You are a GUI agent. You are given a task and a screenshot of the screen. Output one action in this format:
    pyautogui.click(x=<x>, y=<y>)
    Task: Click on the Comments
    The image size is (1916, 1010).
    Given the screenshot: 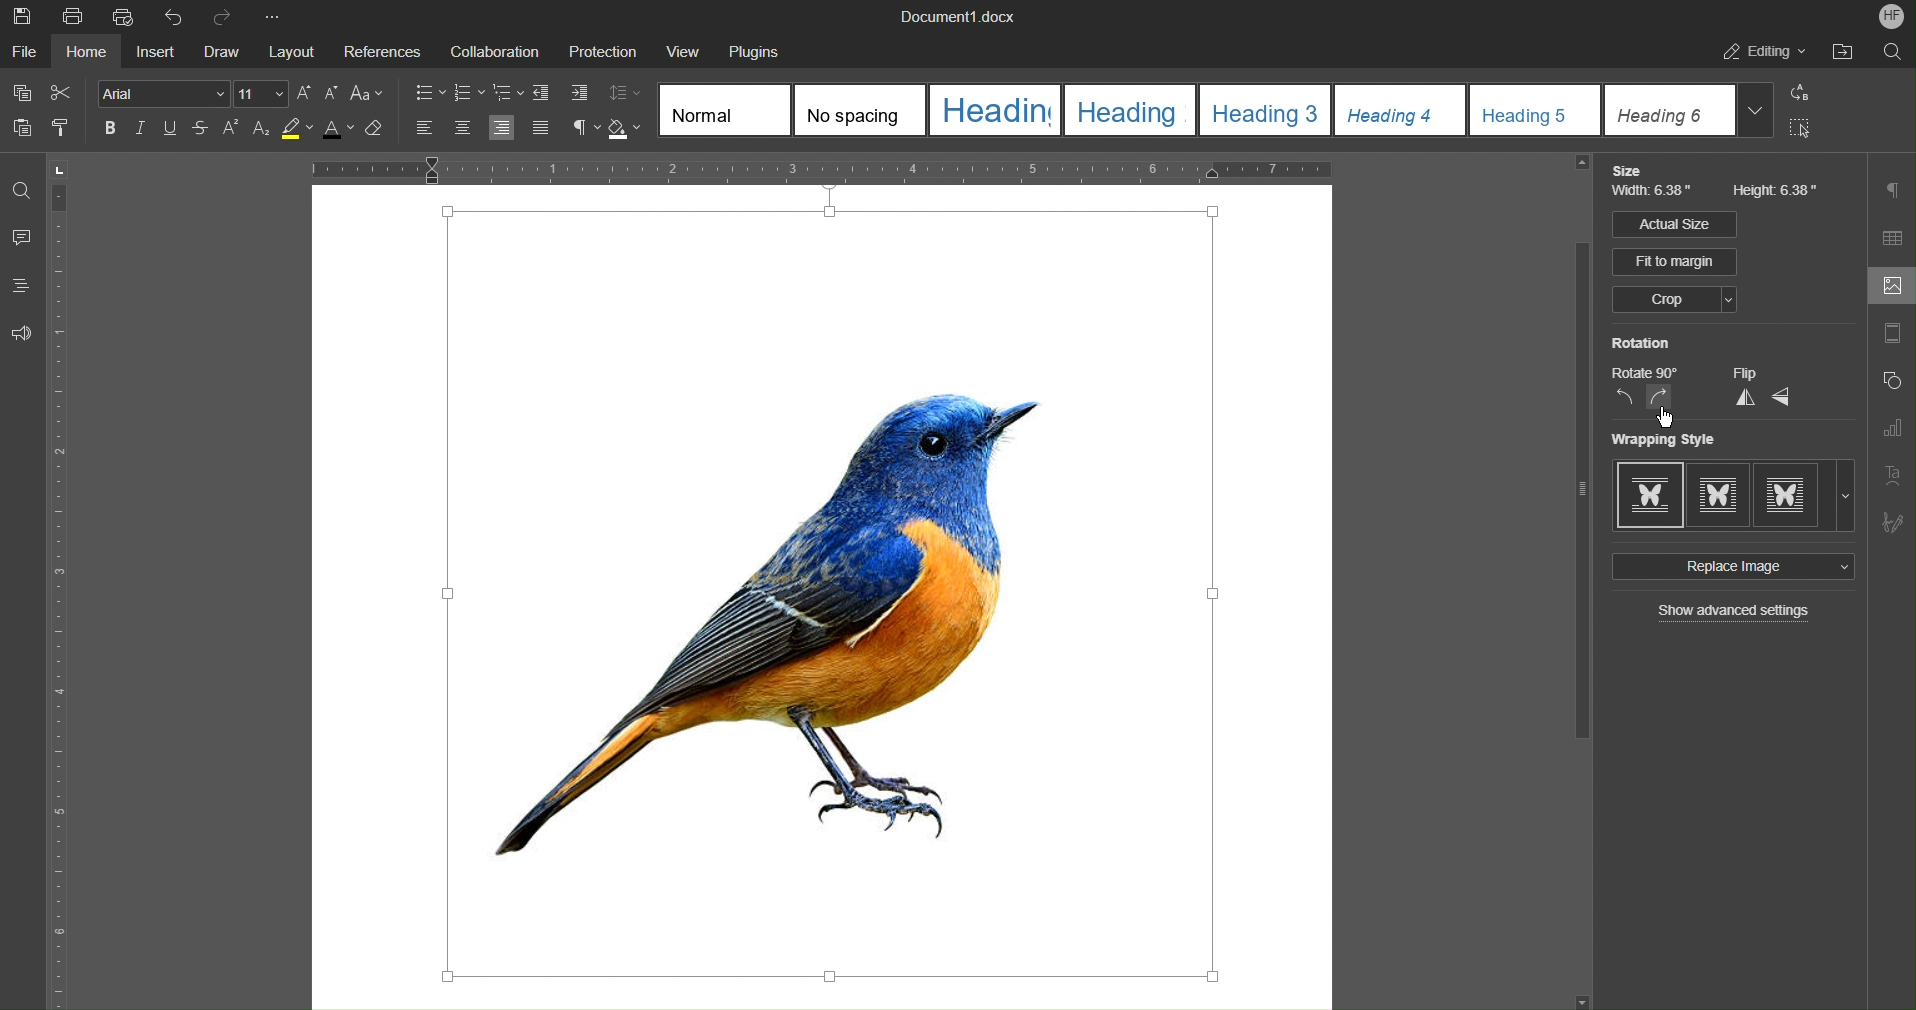 What is the action you would take?
    pyautogui.click(x=22, y=239)
    